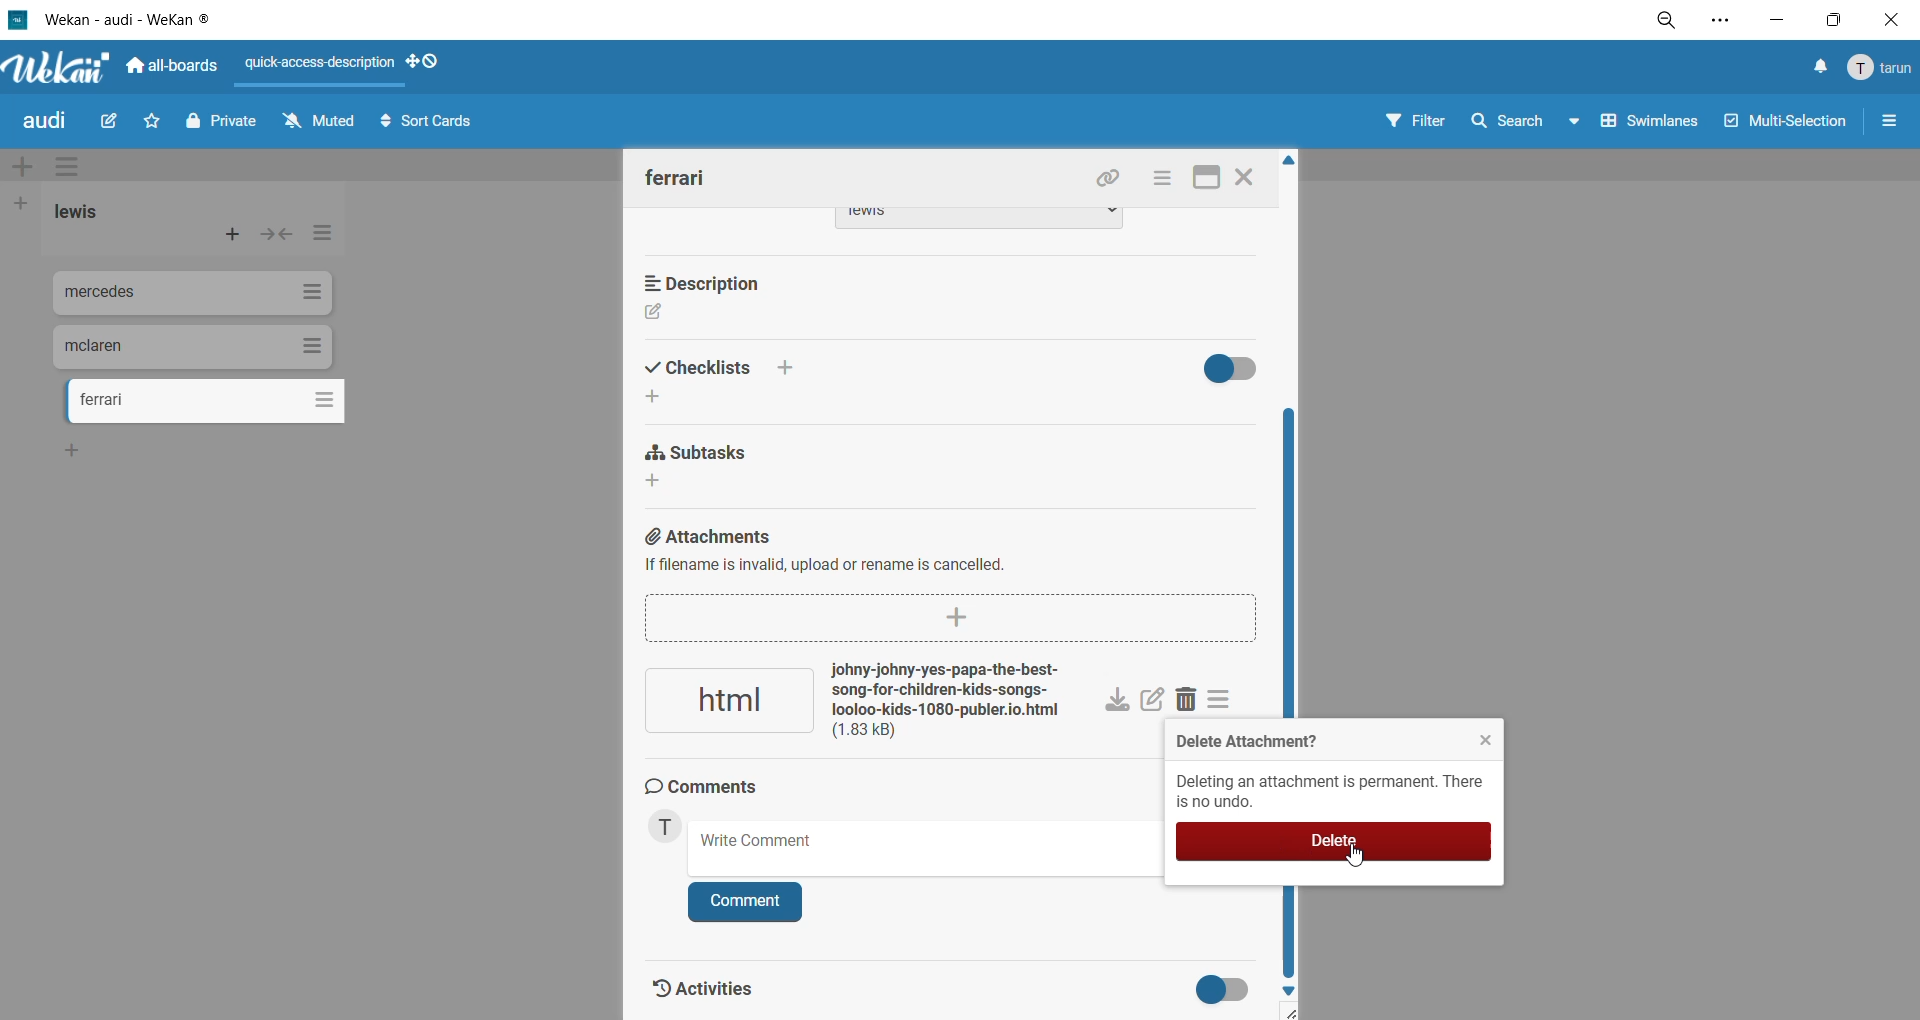  What do you see at coordinates (1119, 702) in the screenshot?
I see `download` at bounding box center [1119, 702].